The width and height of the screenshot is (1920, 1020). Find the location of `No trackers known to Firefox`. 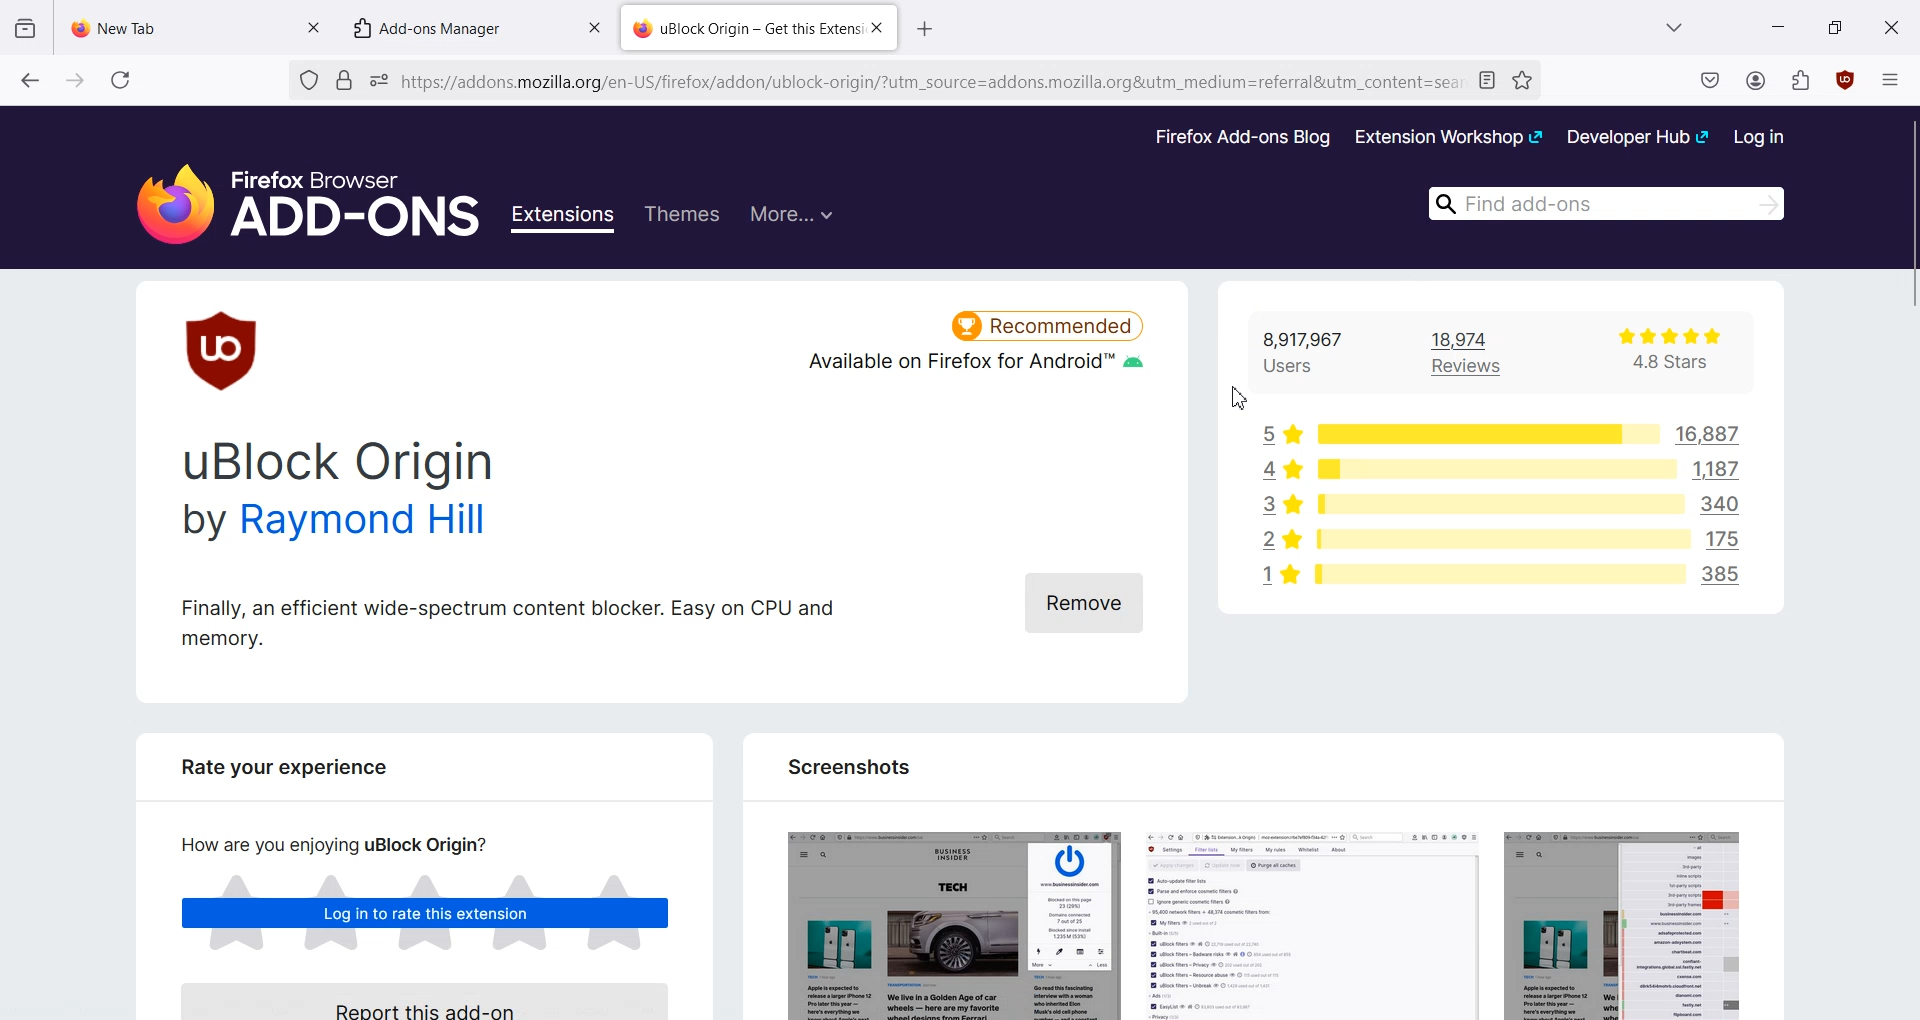

No trackers known to Firefox is located at coordinates (306, 81).